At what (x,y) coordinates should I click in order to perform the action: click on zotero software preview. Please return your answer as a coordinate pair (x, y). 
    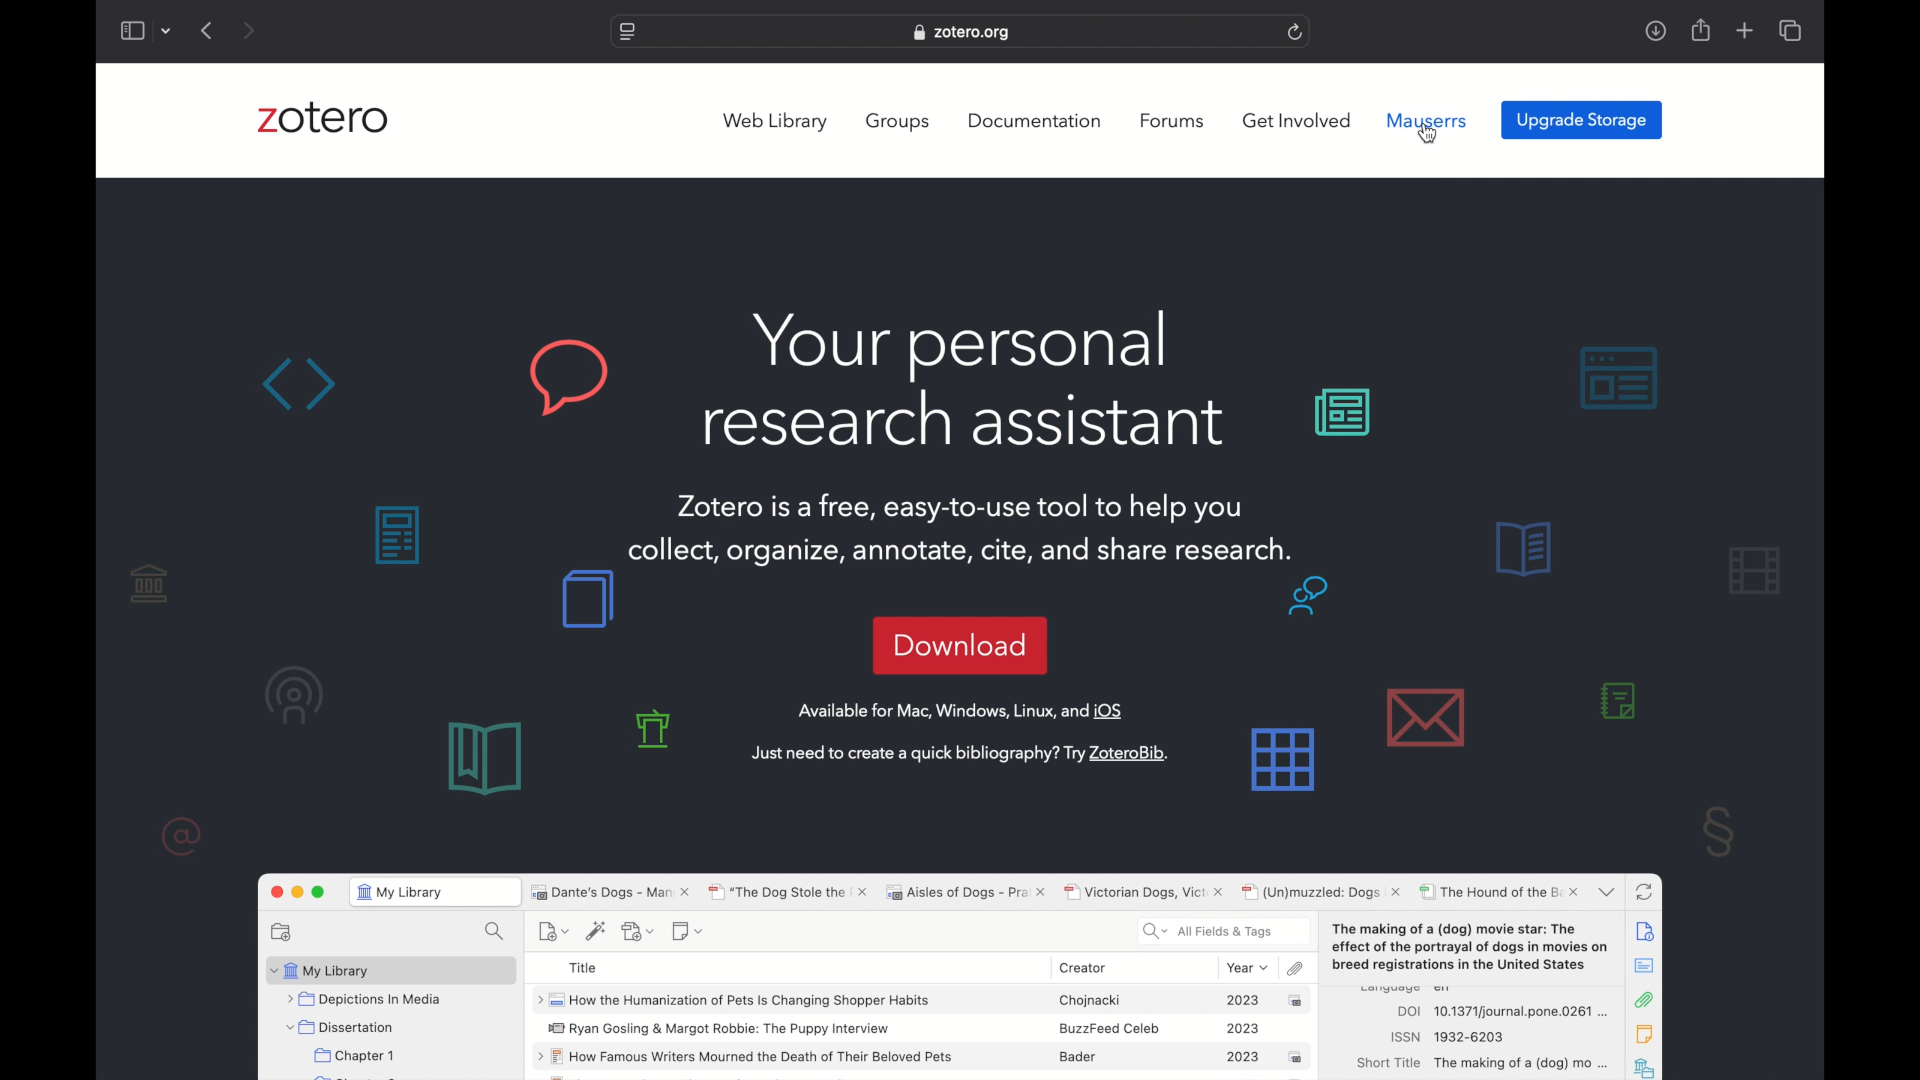
    Looking at the image, I should click on (959, 971).